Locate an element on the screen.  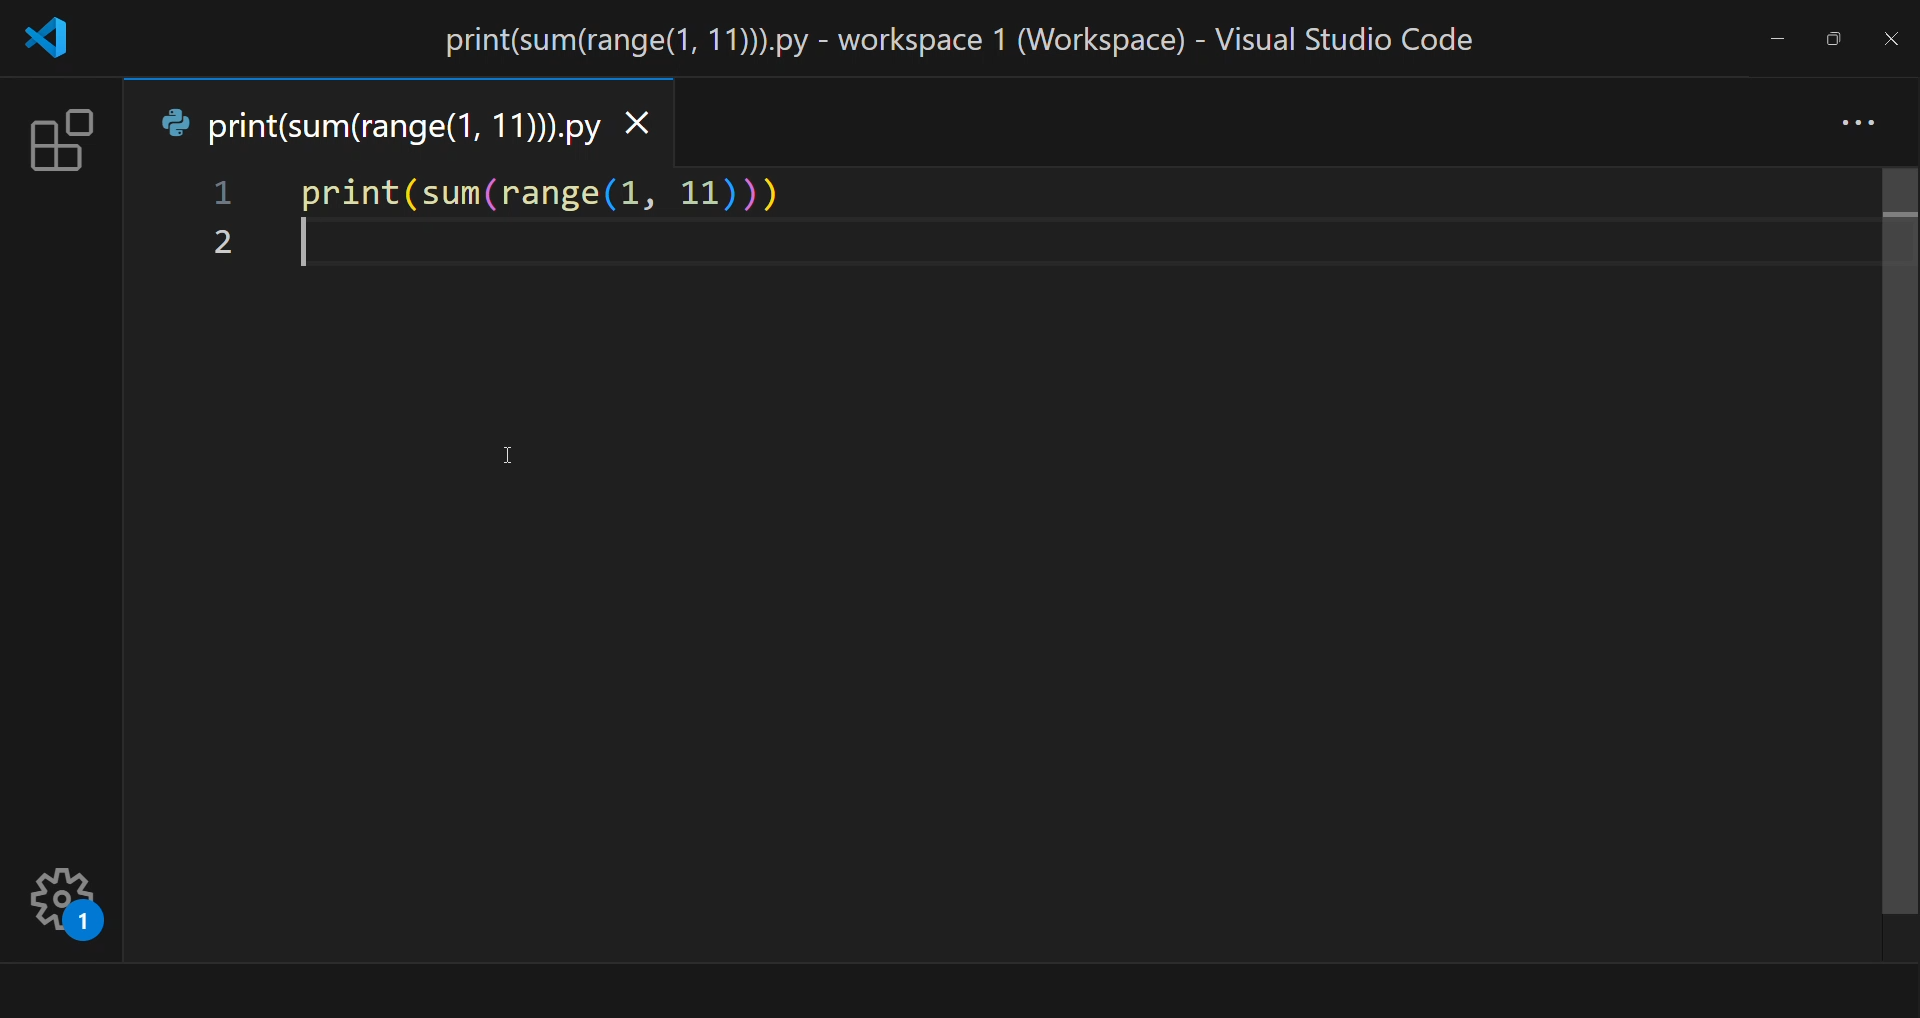
setting is located at coordinates (69, 902).